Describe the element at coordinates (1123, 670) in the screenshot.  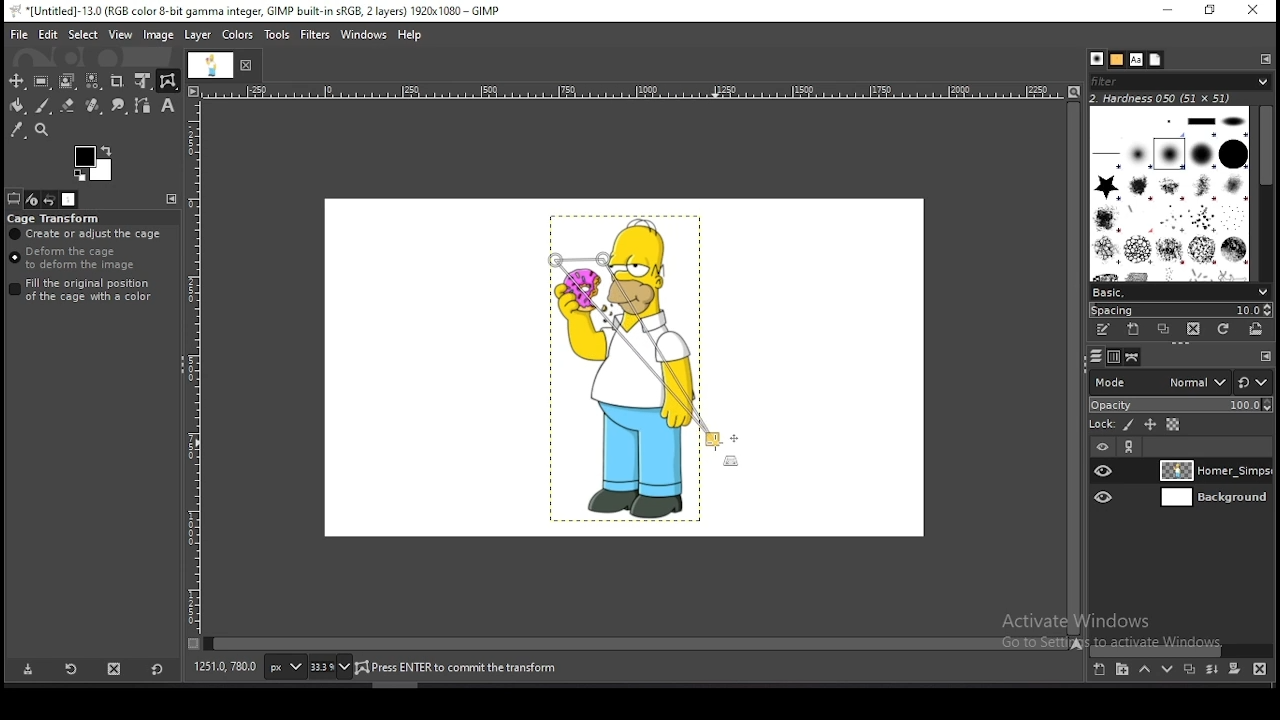
I see `create a new layer group` at that location.